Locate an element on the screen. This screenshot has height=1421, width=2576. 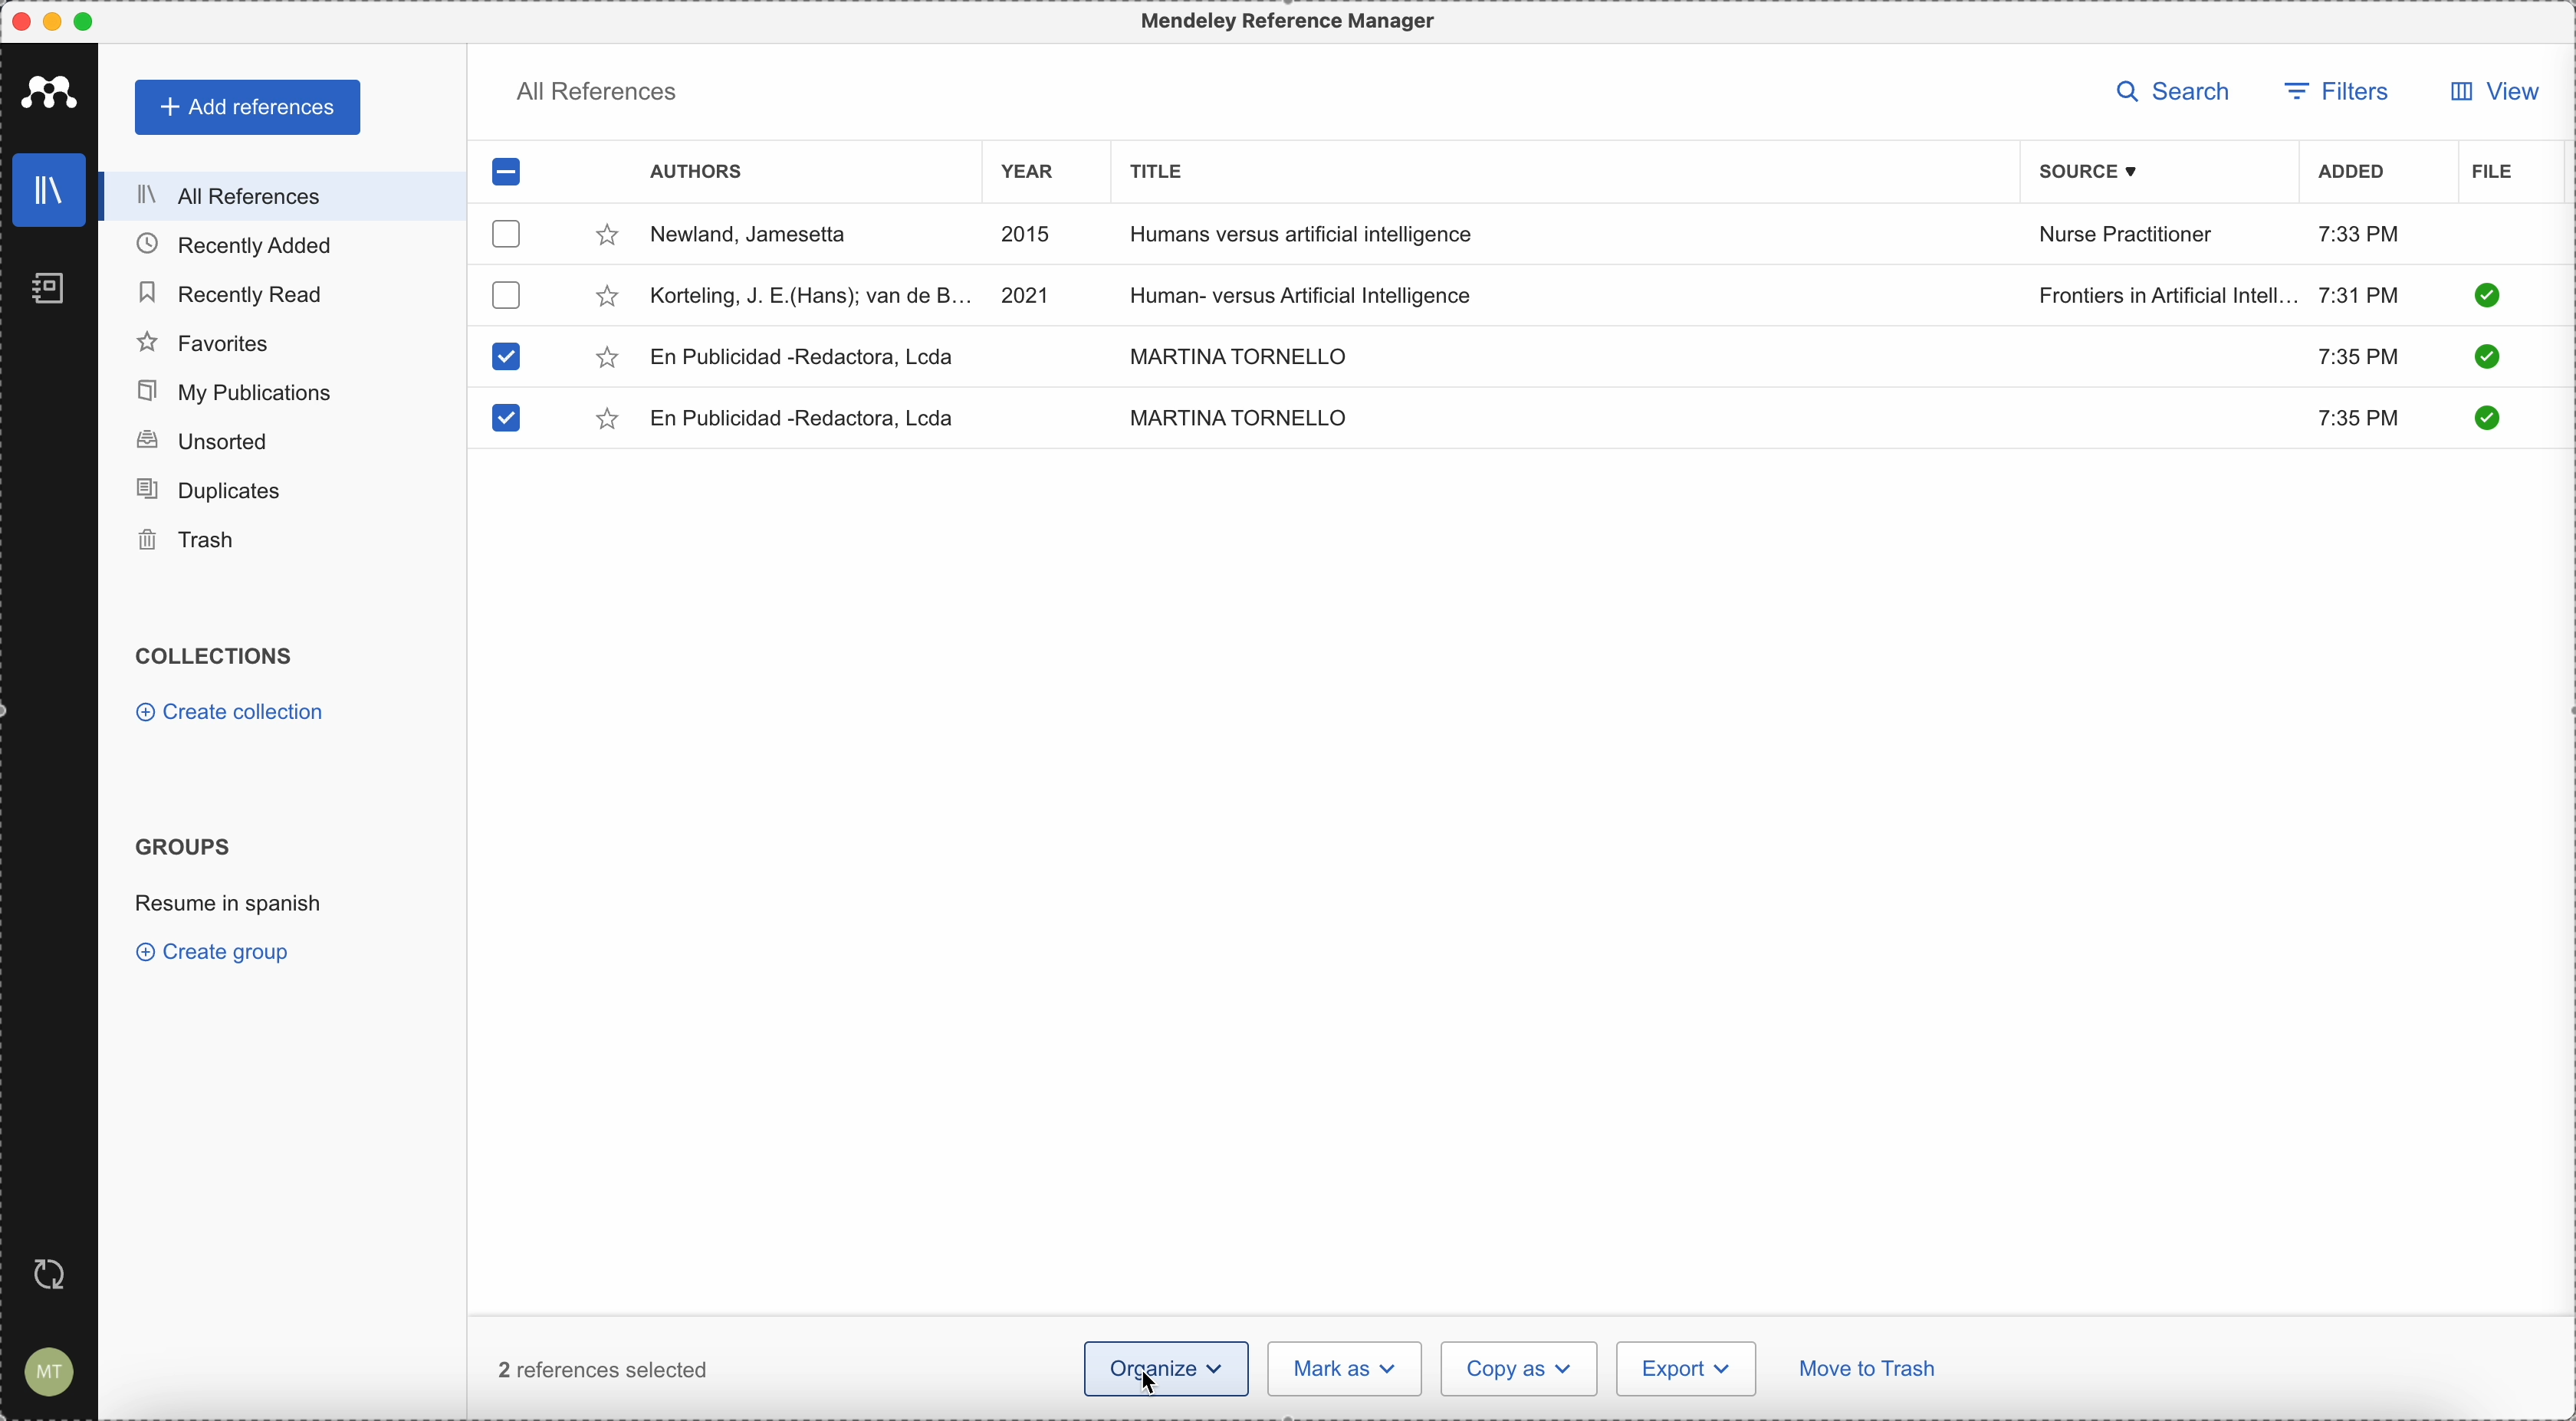
my publications is located at coordinates (237, 392).